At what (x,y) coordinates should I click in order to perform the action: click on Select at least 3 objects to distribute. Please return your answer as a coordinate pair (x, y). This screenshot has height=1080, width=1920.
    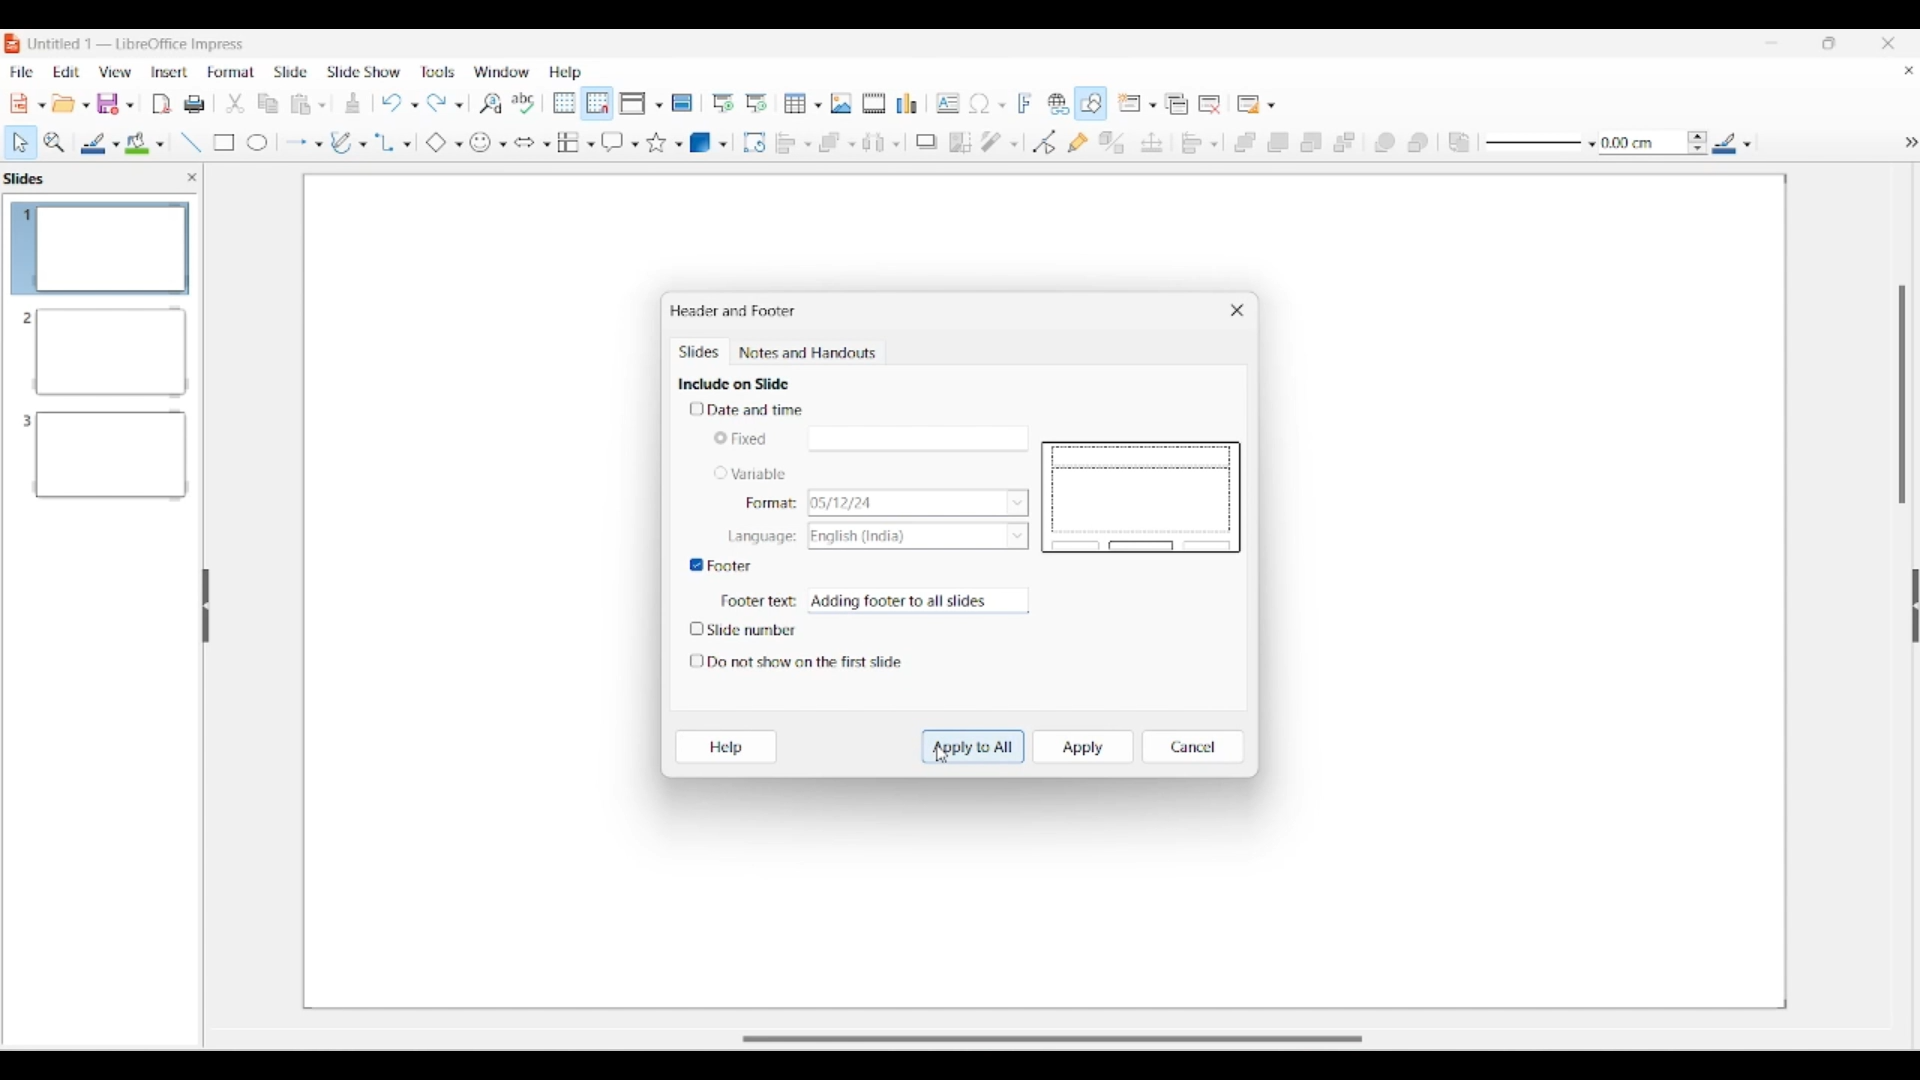
    Looking at the image, I should click on (881, 142).